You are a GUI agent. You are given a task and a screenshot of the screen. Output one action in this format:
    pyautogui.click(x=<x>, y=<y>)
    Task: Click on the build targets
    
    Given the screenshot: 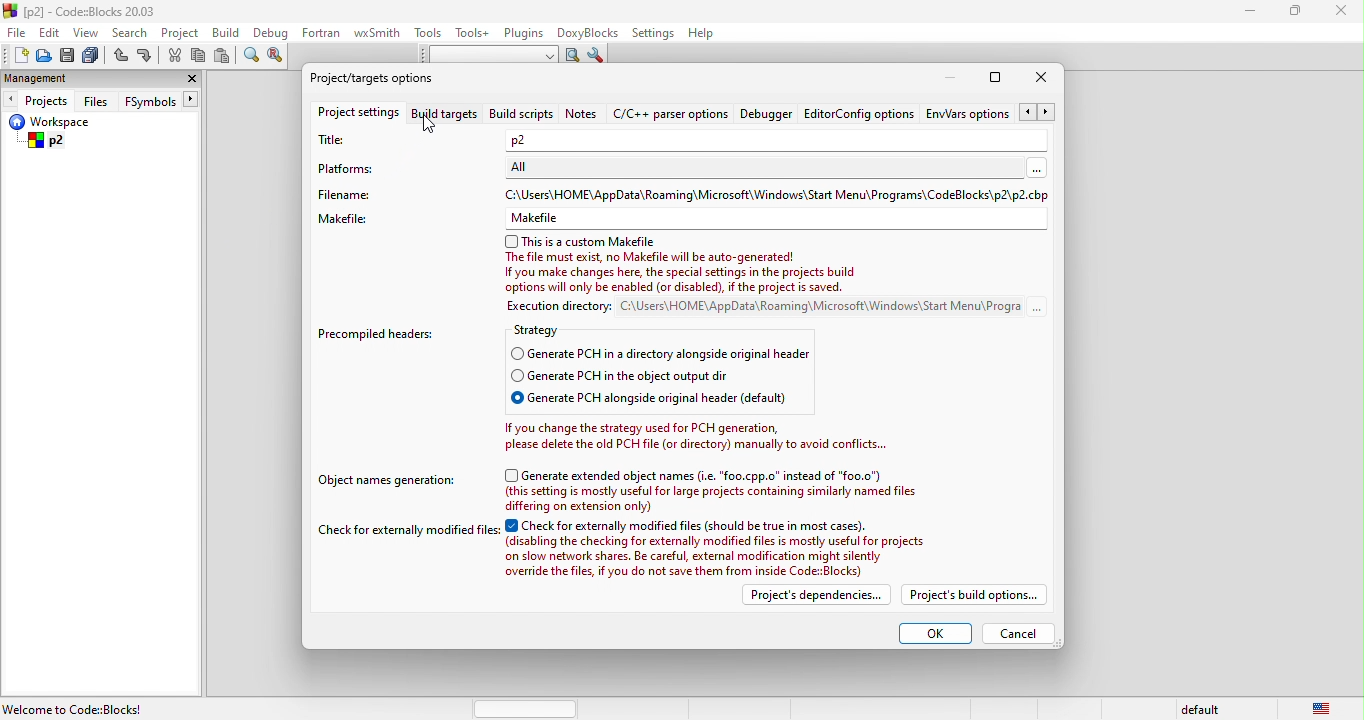 What is the action you would take?
    pyautogui.click(x=448, y=114)
    